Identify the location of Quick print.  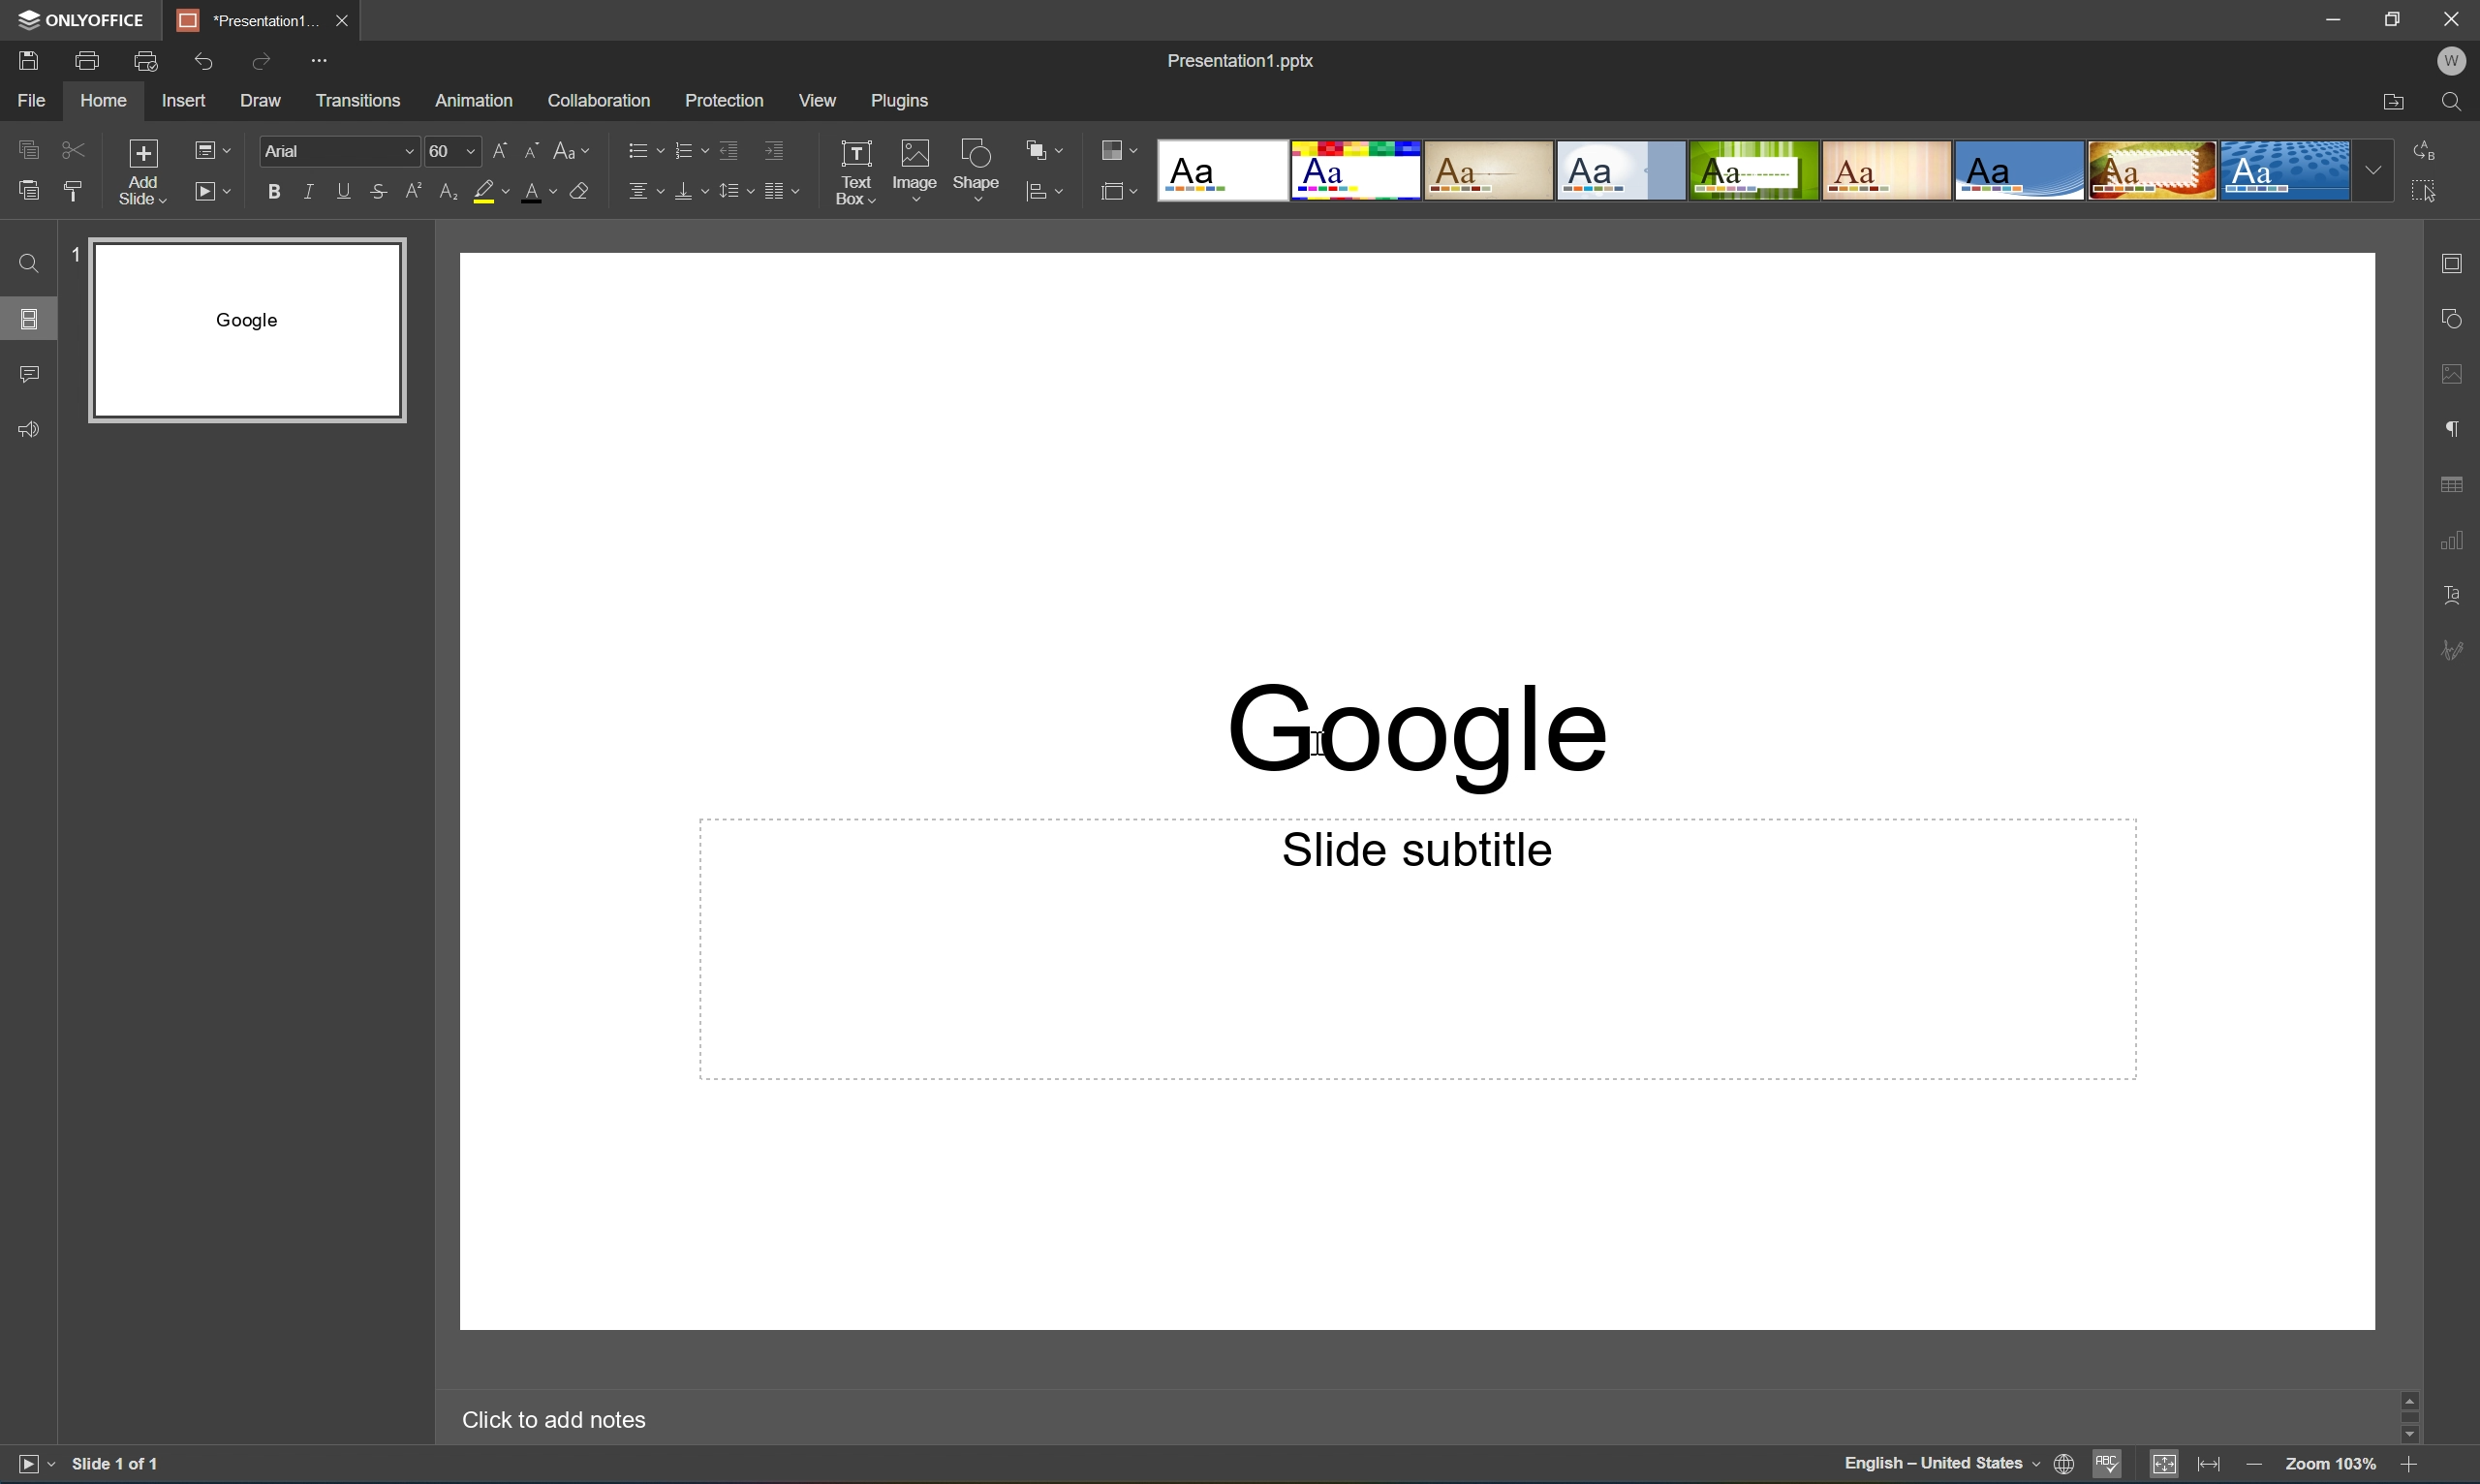
(149, 61).